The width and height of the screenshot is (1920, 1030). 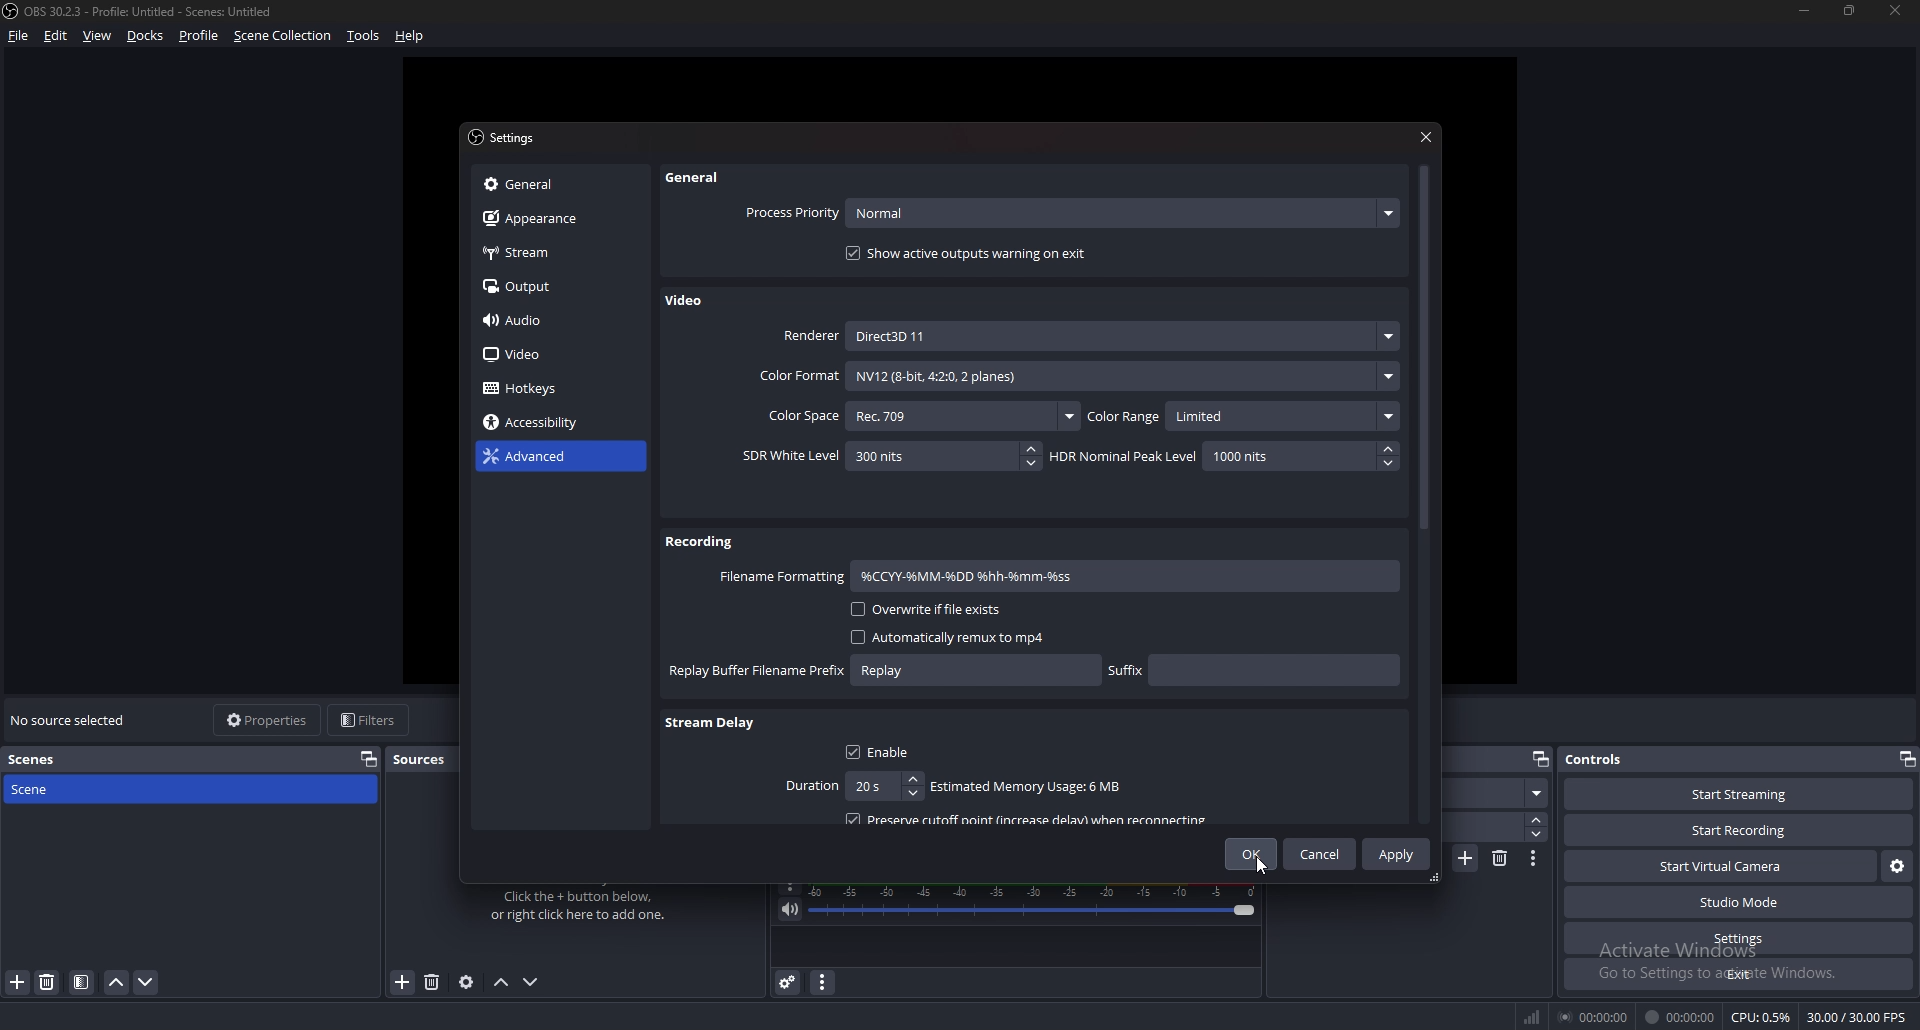 I want to click on color range, so click(x=1245, y=416).